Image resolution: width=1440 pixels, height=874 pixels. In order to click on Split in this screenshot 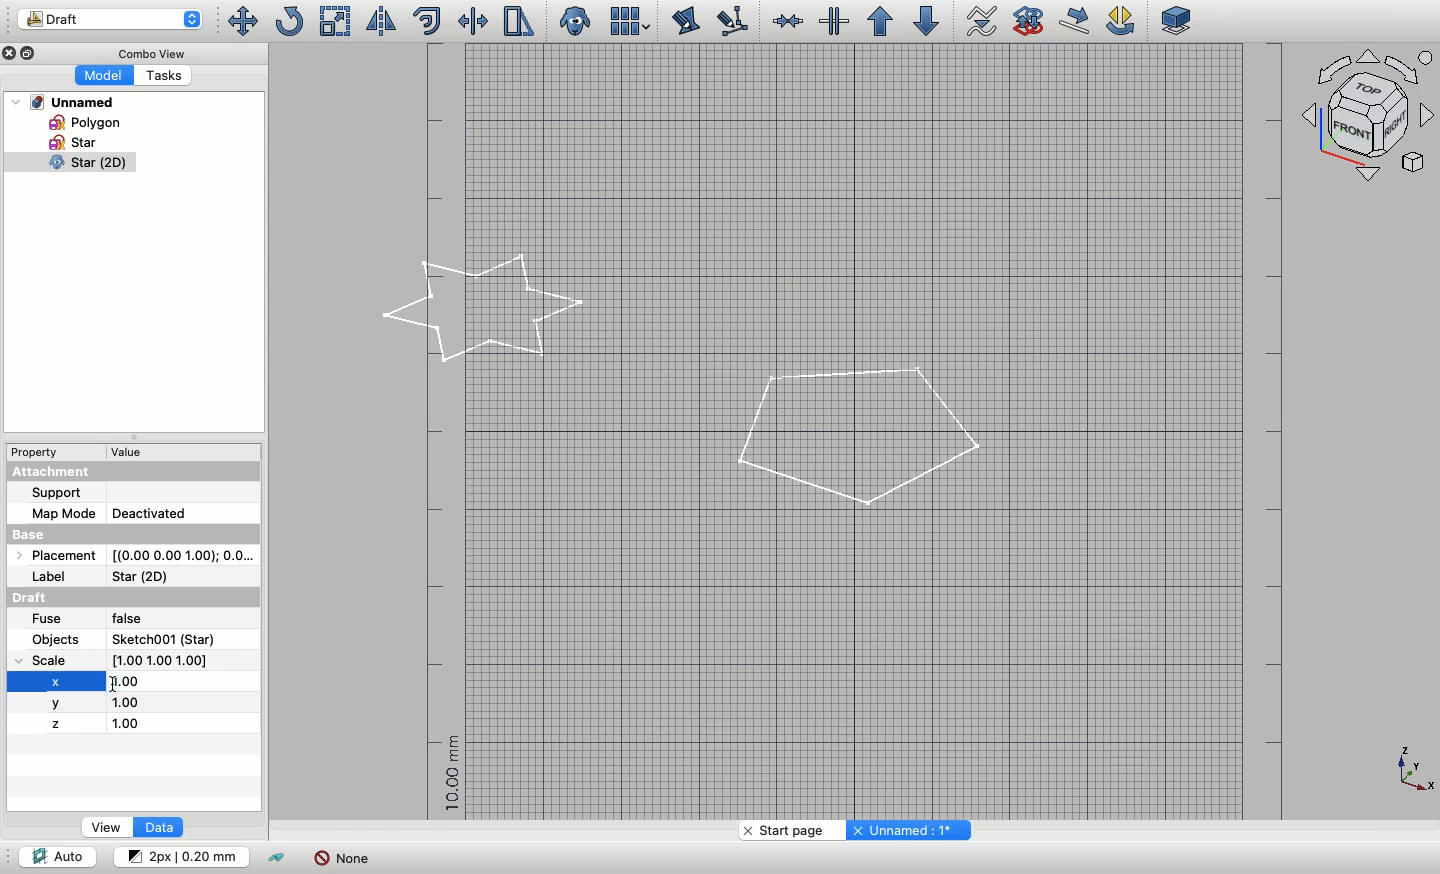, I will do `click(833, 21)`.